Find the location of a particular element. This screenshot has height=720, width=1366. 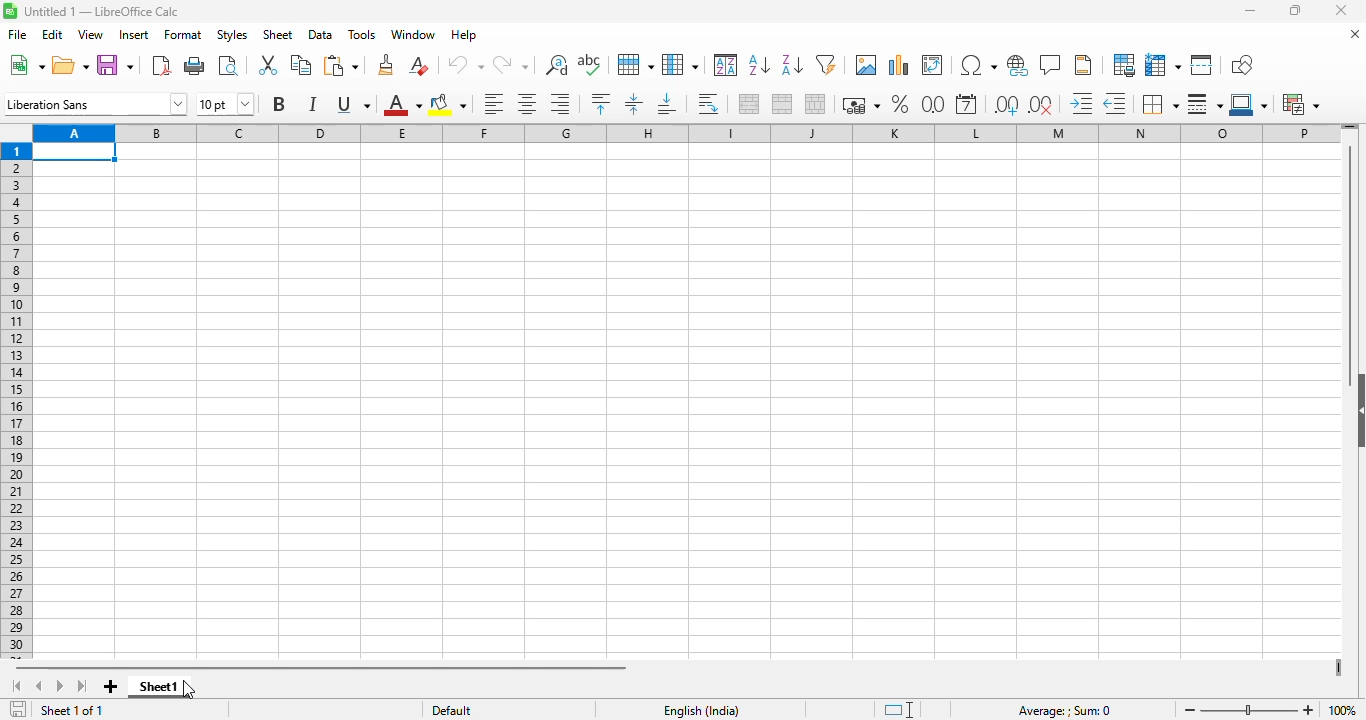

insert chart is located at coordinates (900, 65).